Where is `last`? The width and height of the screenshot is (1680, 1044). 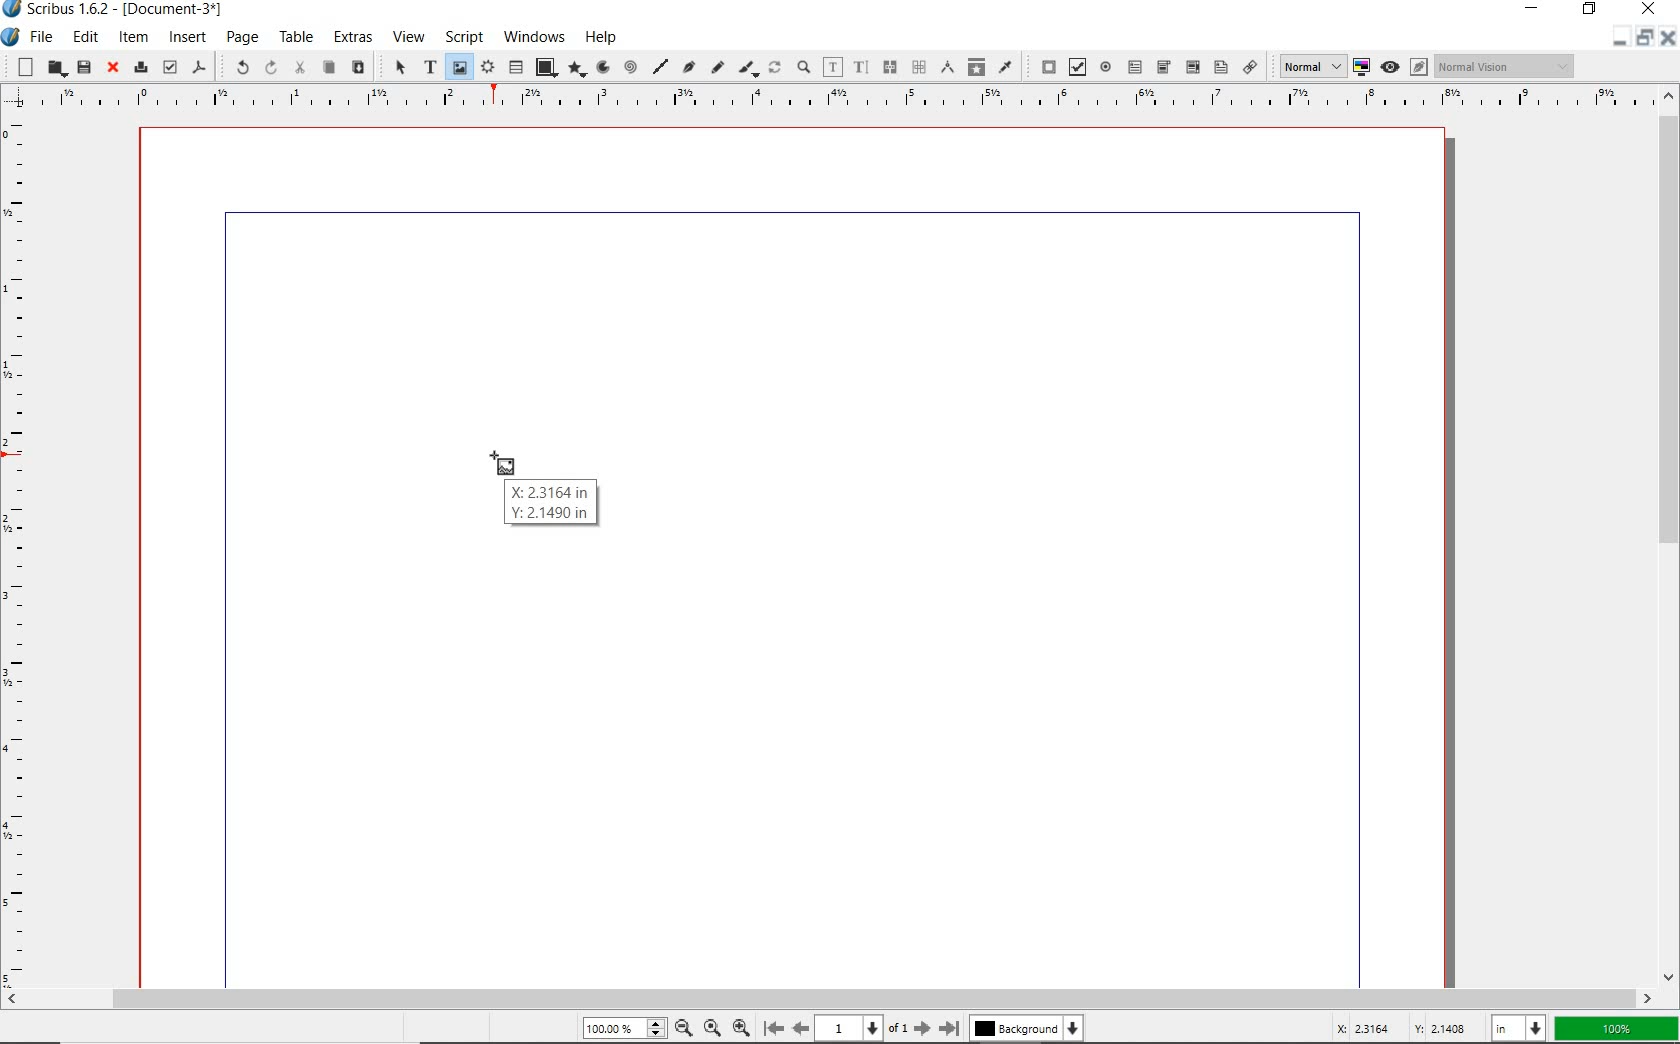 last is located at coordinates (950, 1029).